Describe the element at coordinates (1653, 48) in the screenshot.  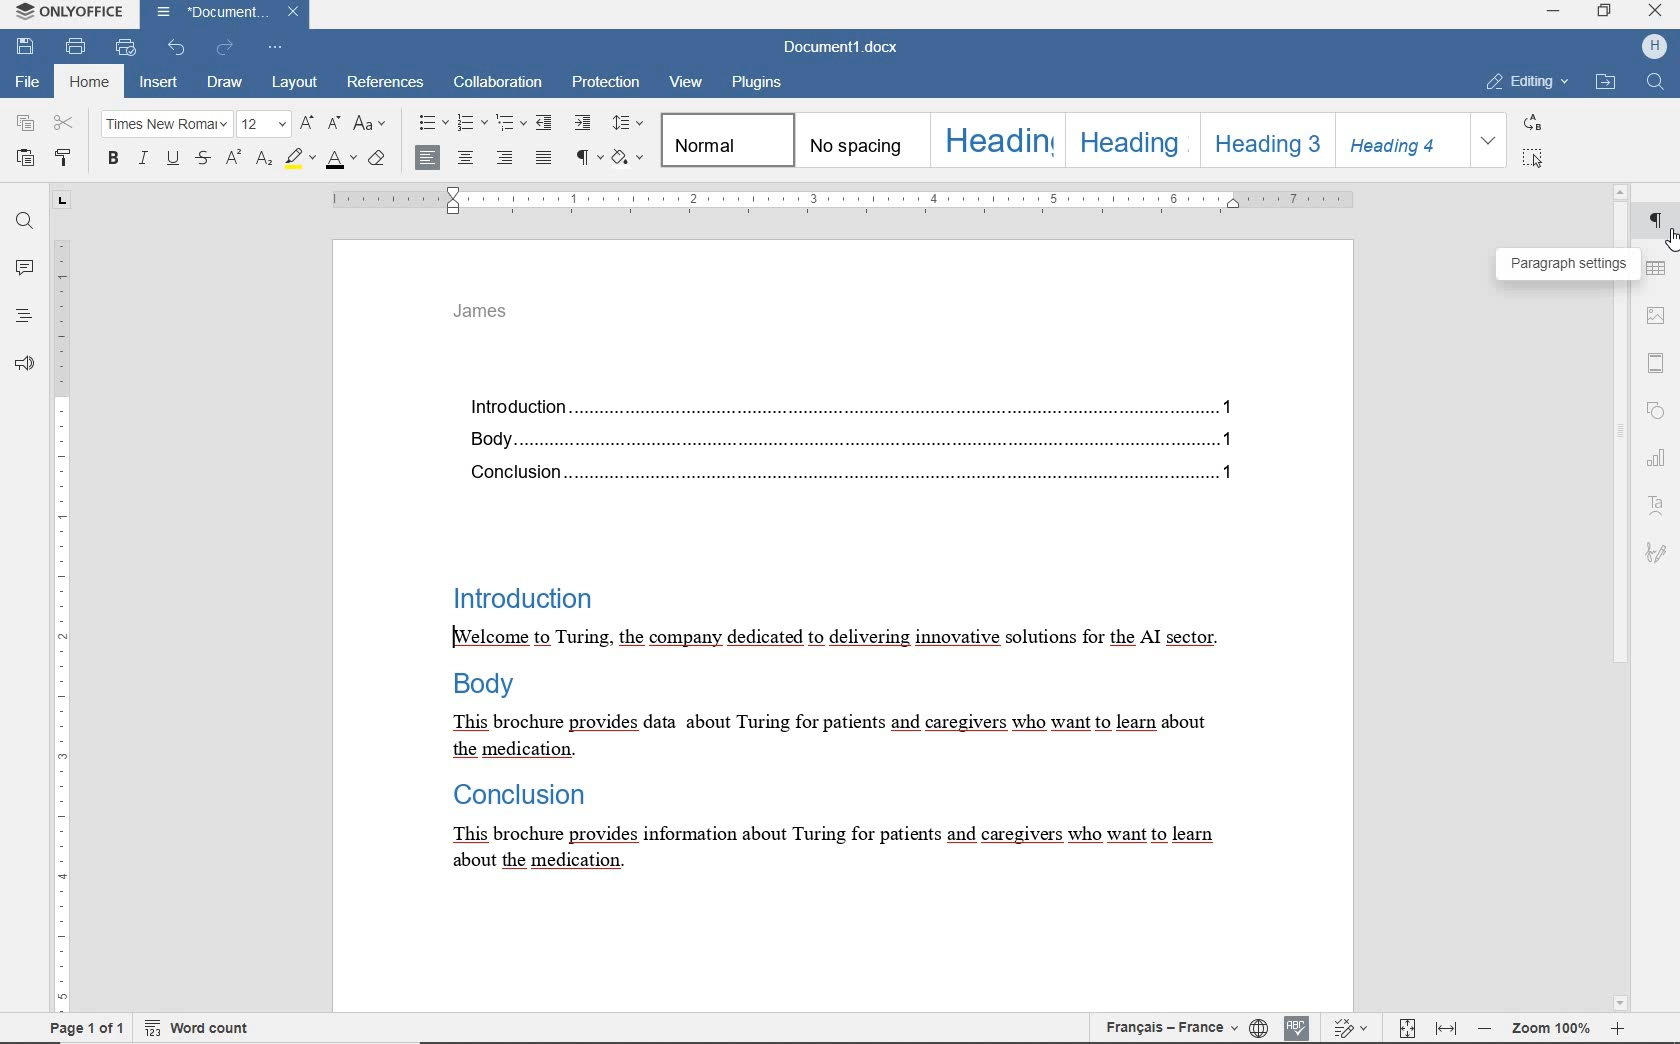
I see `hp` at that location.